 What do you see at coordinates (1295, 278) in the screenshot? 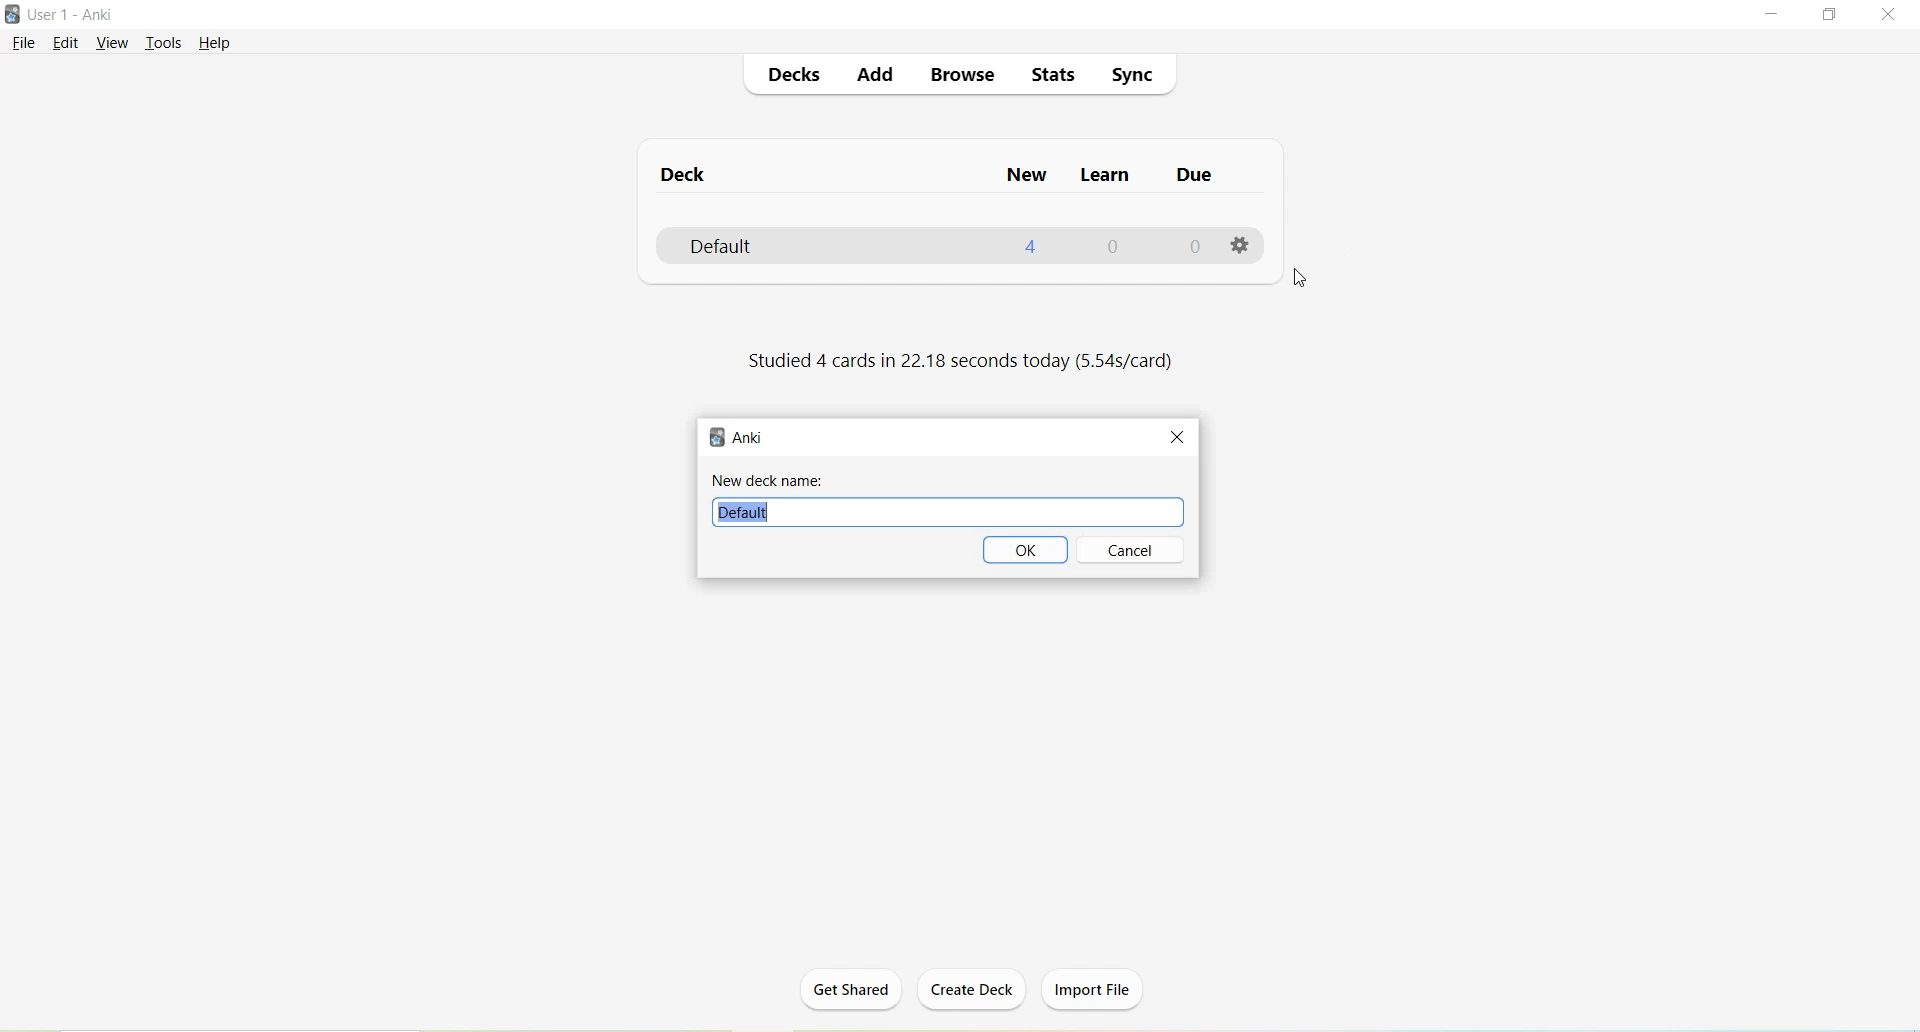
I see `Cursor` at bounding box center [1295, 278].